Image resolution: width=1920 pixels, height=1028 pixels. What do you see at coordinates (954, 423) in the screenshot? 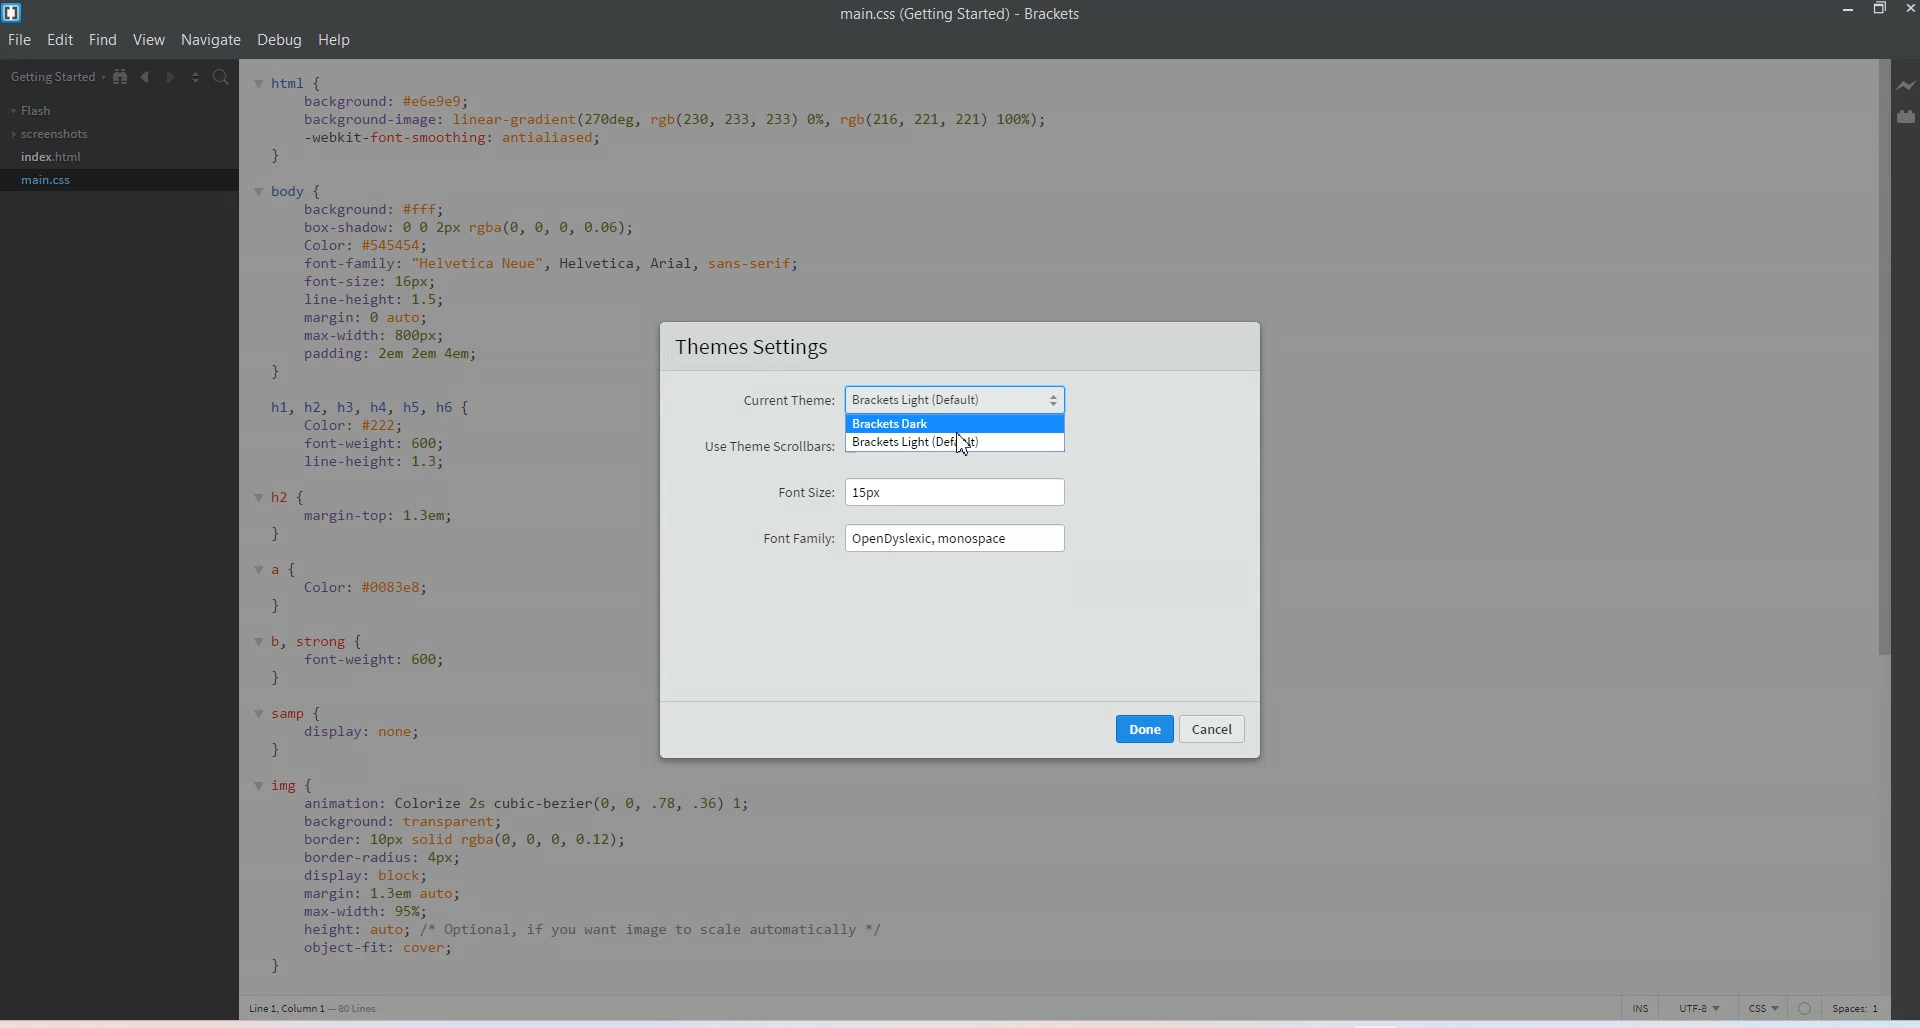
I see `Bracket Dark` at bounding box center [954, 423].